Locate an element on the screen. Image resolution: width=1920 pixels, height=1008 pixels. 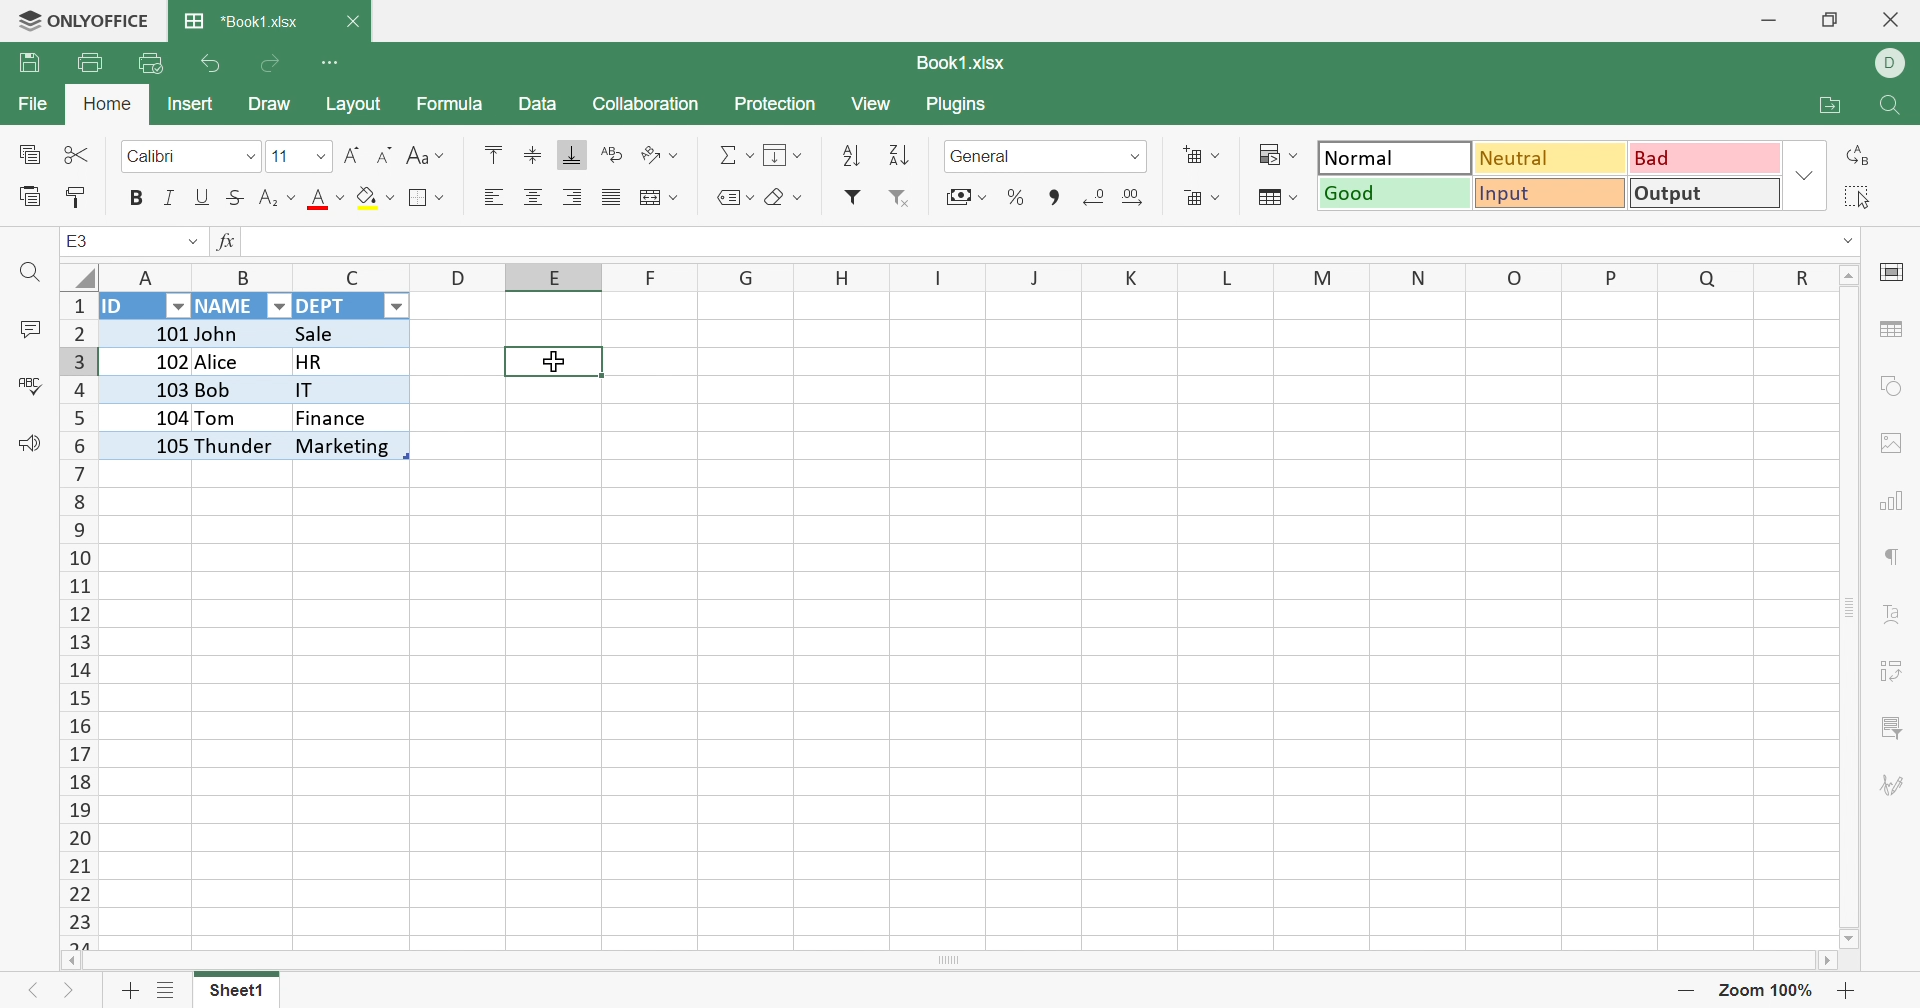
Drop Down is located at coordinates (400, 307).